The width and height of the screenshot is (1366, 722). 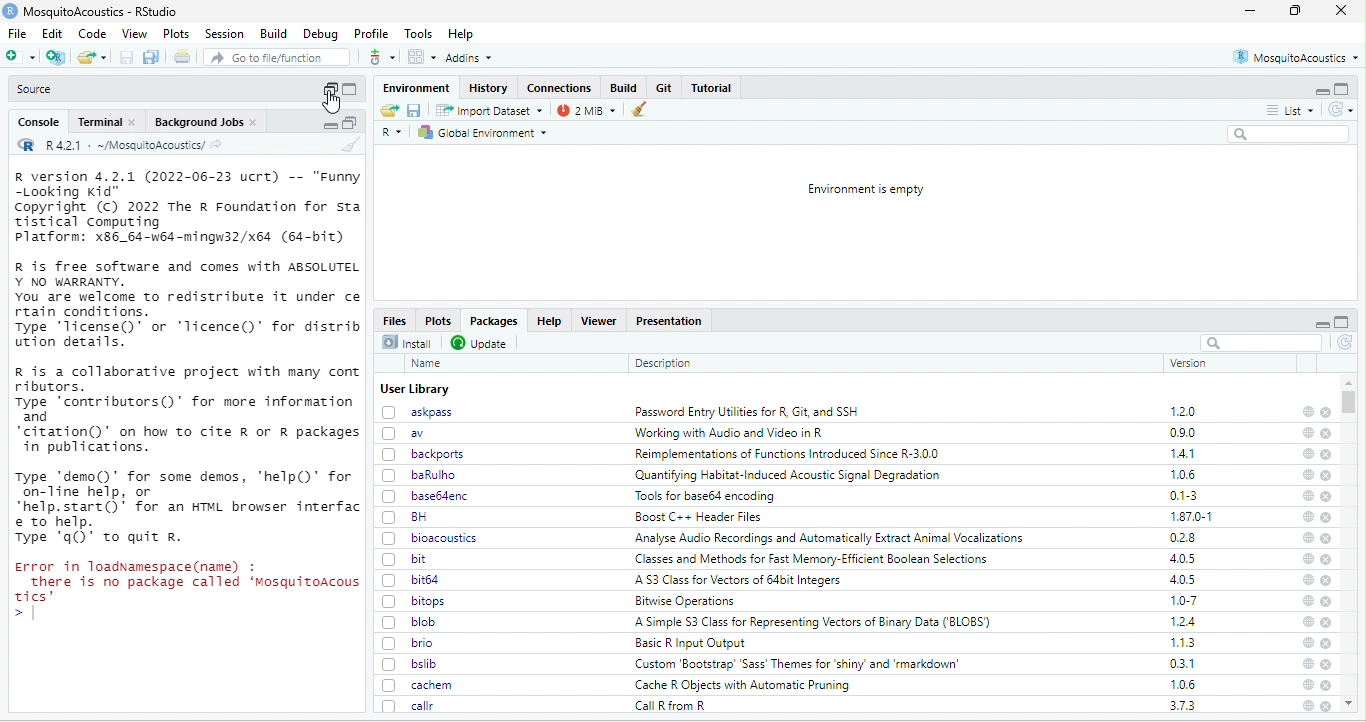 I want to click on close, so click(x=1326, y=685).